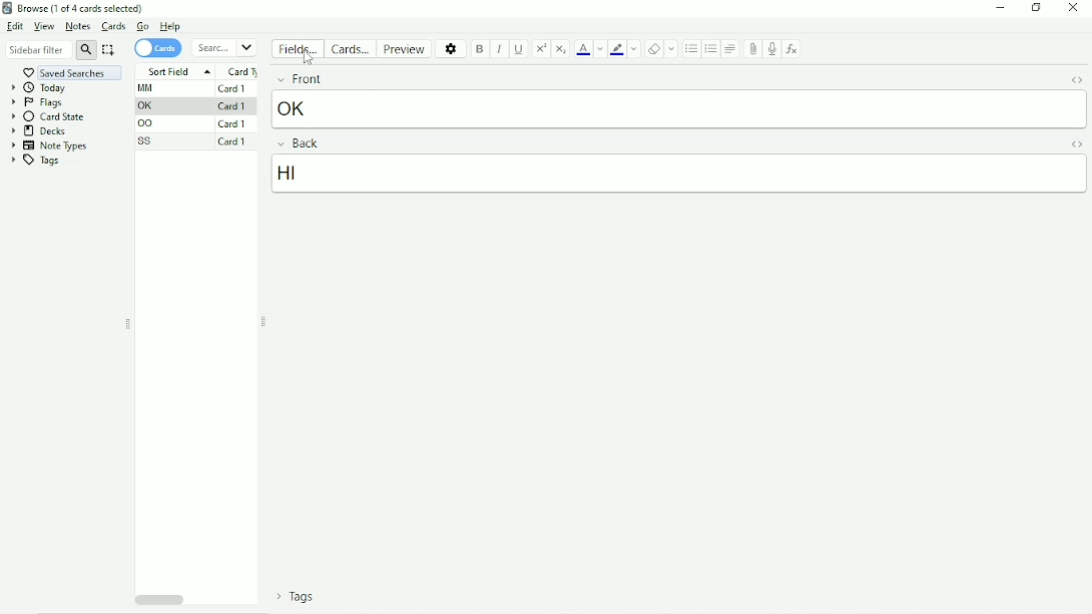  I want to click on Tags, so click(291, 599).